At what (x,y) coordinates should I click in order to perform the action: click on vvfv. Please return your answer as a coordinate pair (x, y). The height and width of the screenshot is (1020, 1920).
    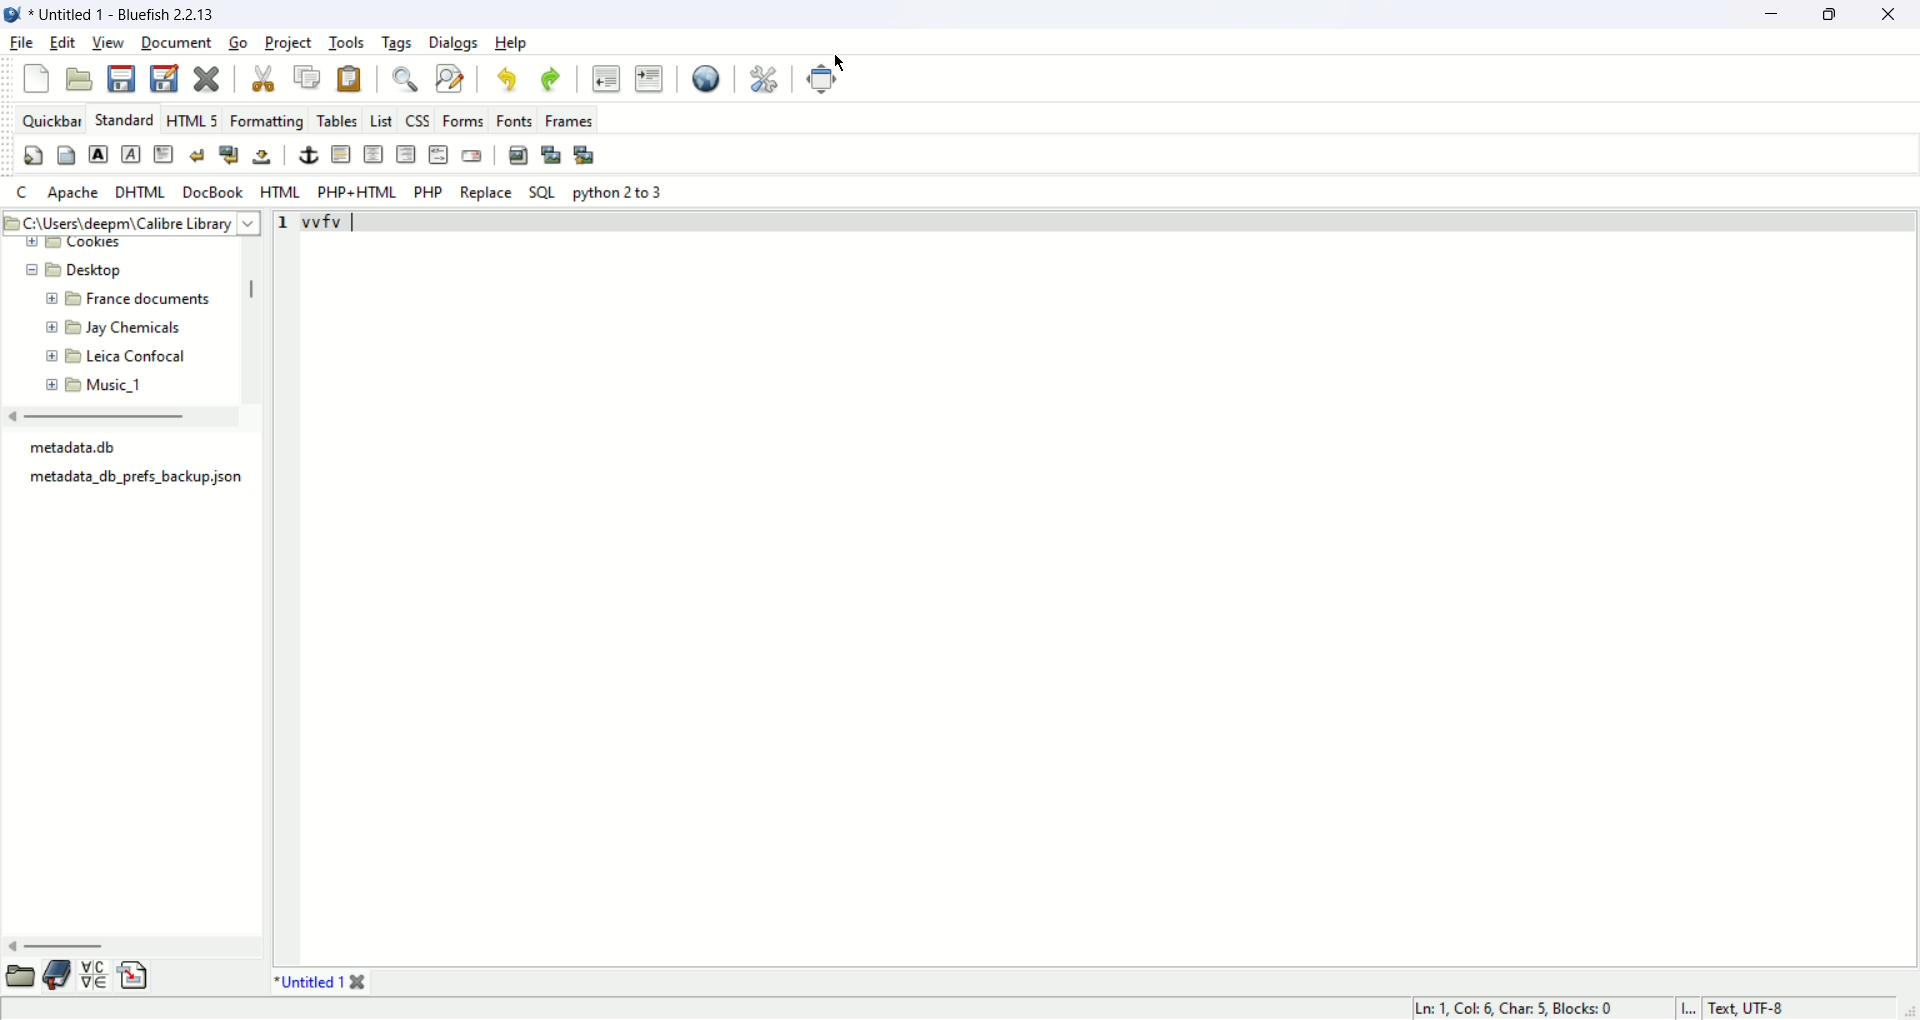
    Looking at the image, I should click on (327, 224).